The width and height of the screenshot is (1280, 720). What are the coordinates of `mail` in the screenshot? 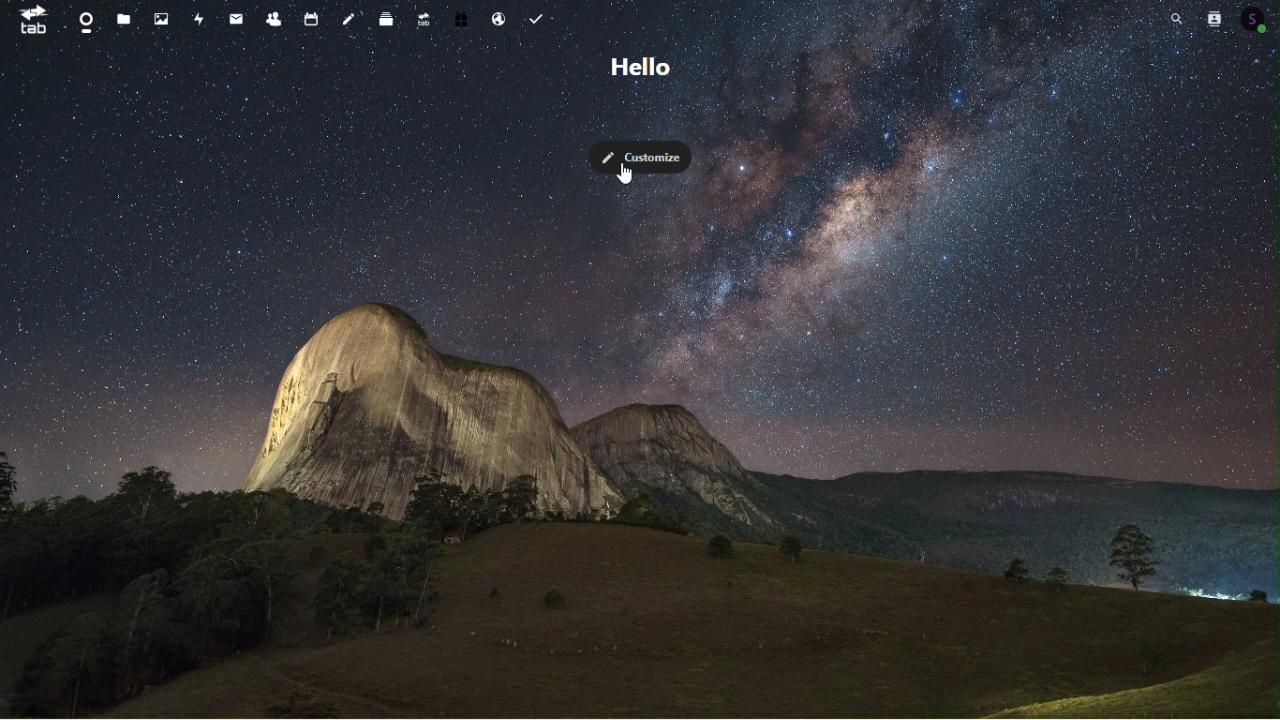 It's located at (235, 18).